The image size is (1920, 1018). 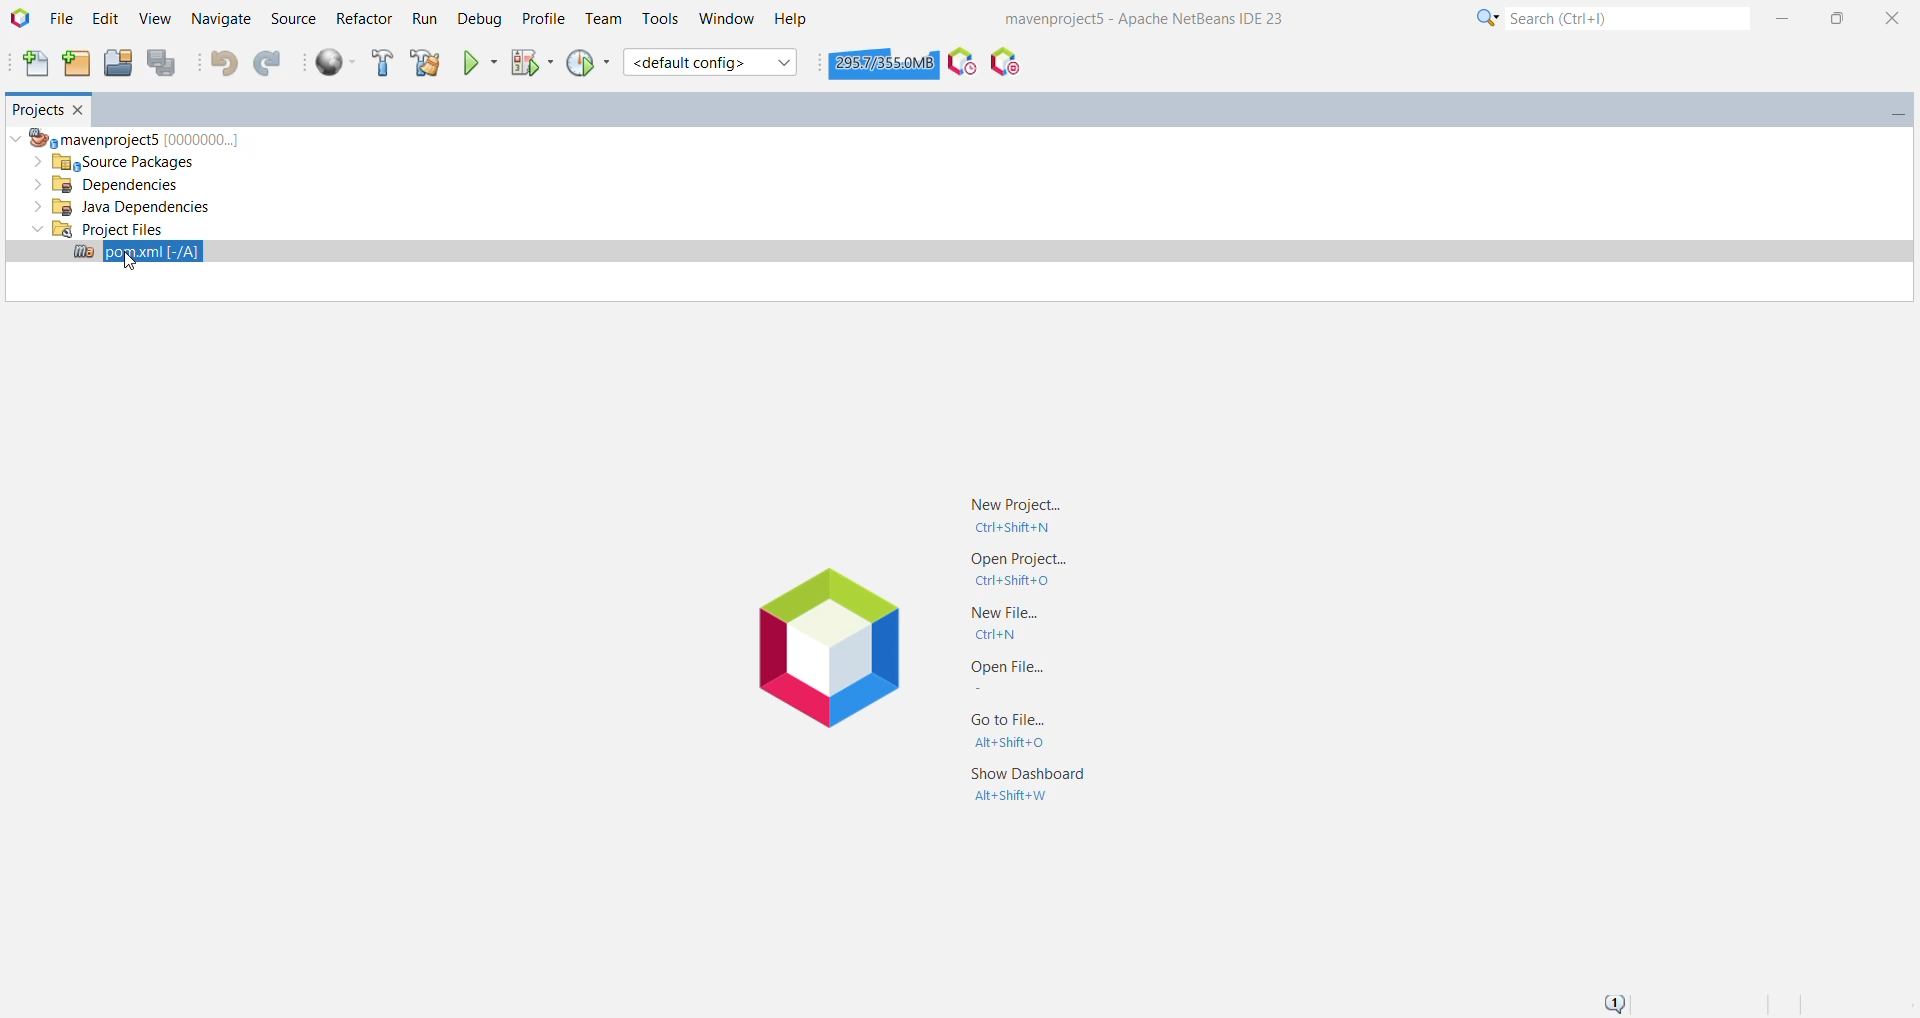 I want to click on Restore Down, so click(x=1836, y=16).